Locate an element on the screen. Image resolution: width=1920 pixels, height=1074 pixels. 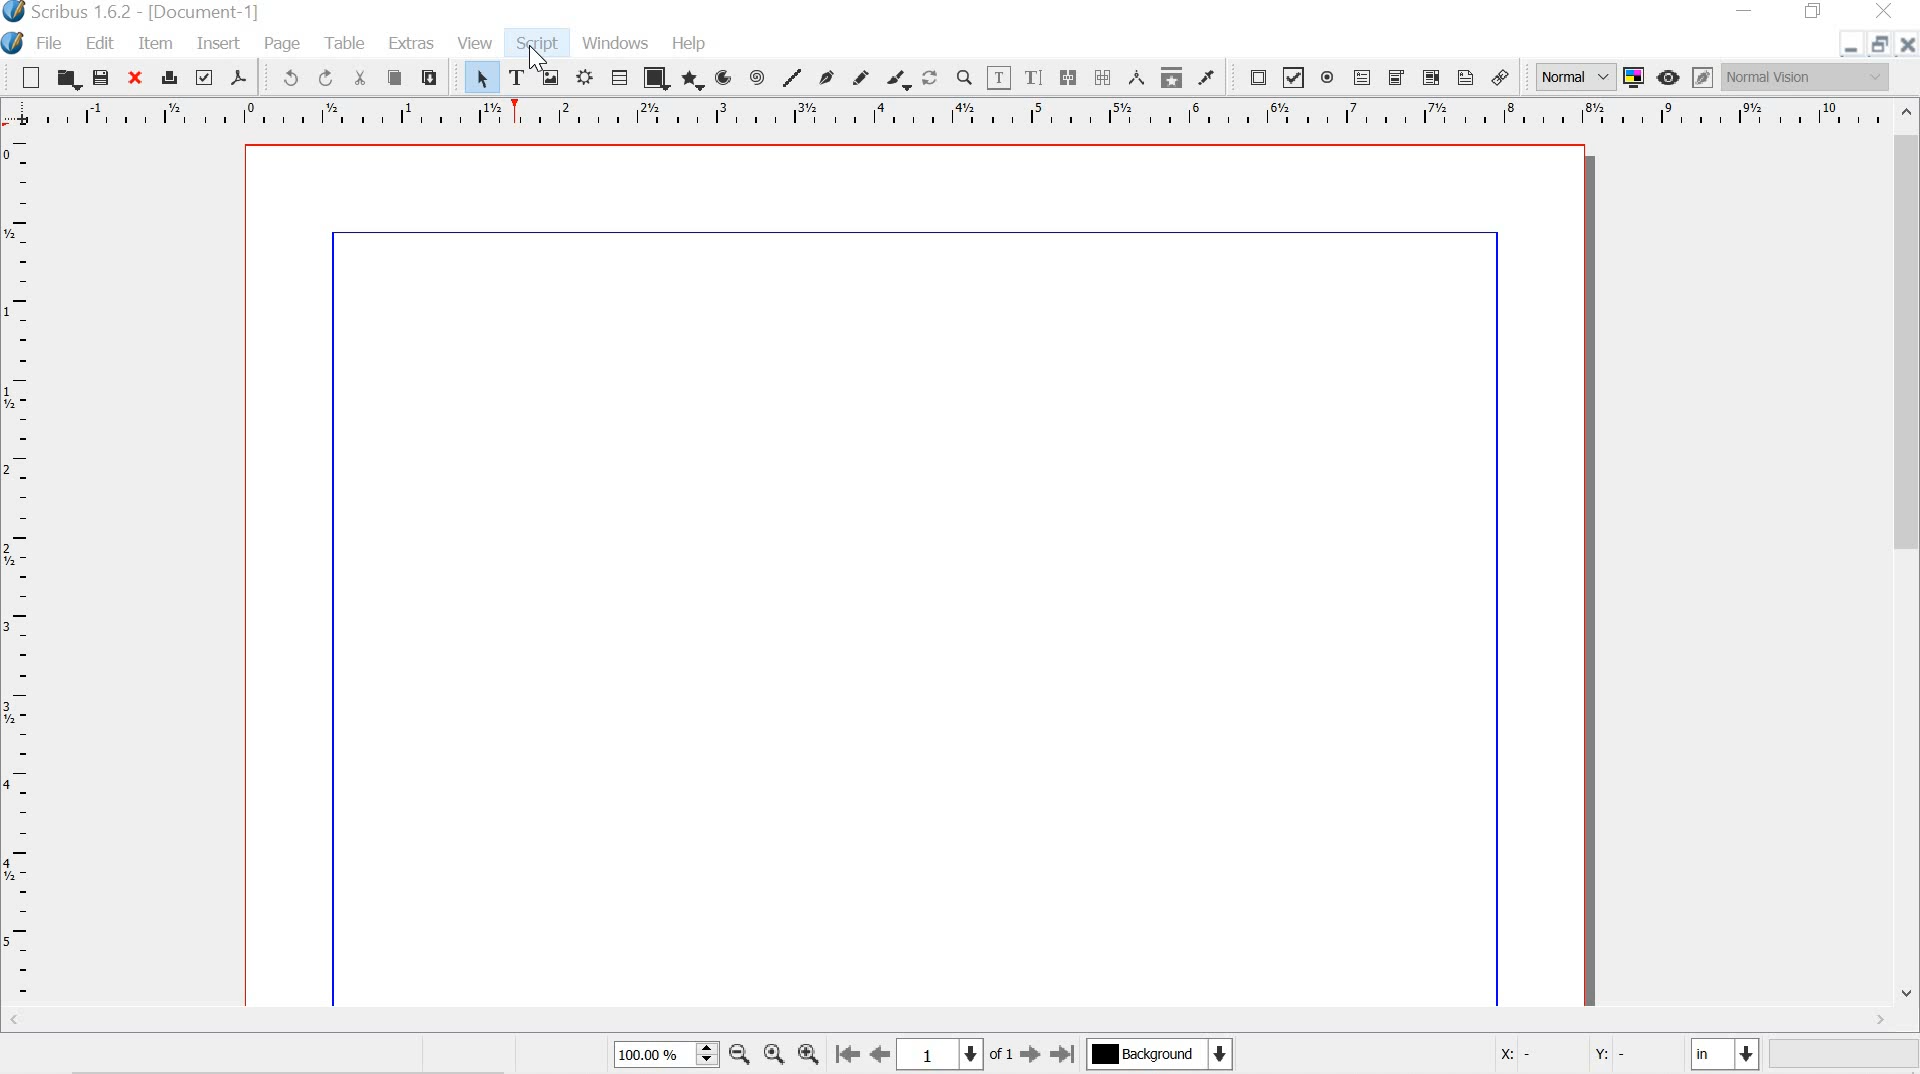
pdf combo box is located at coordinates (1396, 78).